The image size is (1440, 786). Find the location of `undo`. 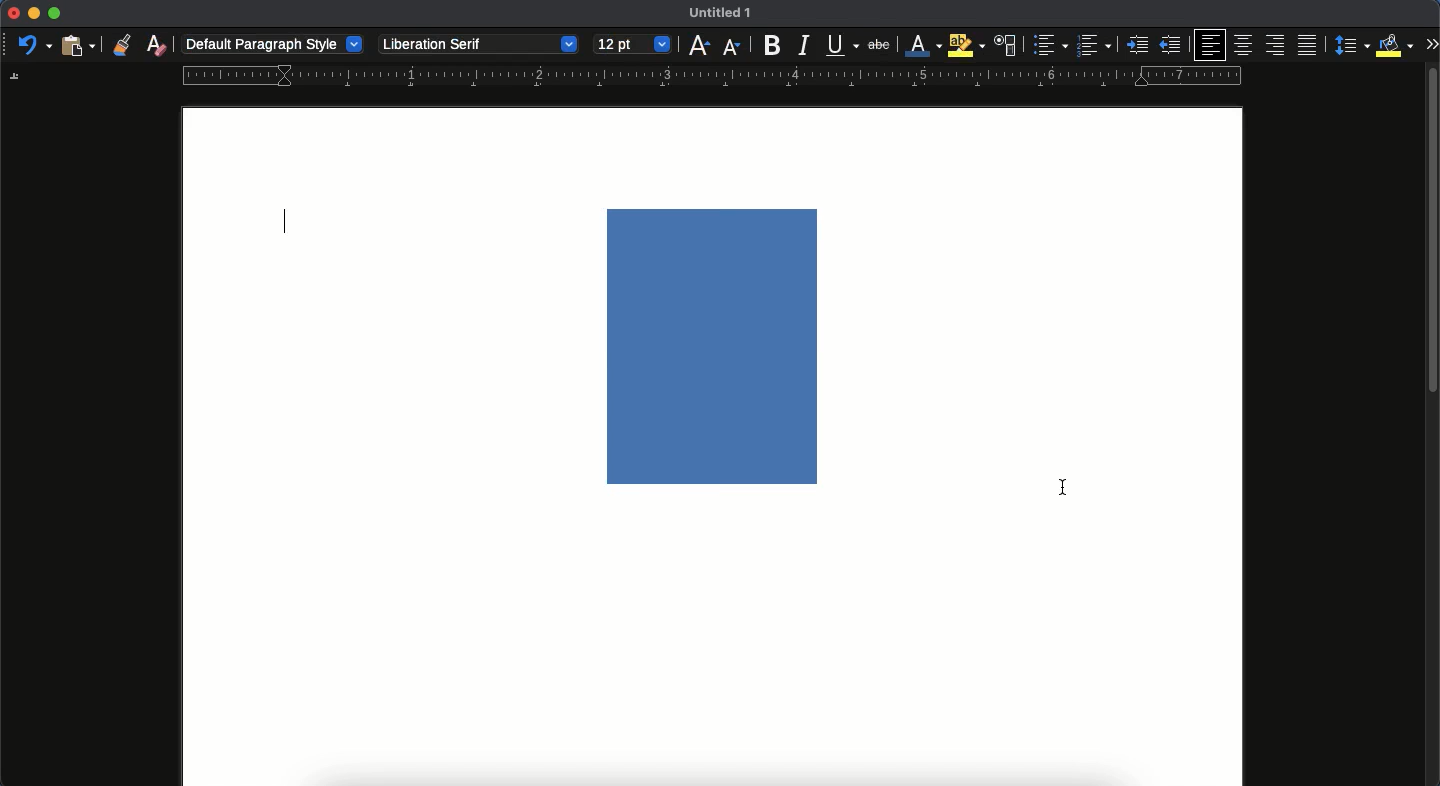

undo is located at coordinates (33, 46).